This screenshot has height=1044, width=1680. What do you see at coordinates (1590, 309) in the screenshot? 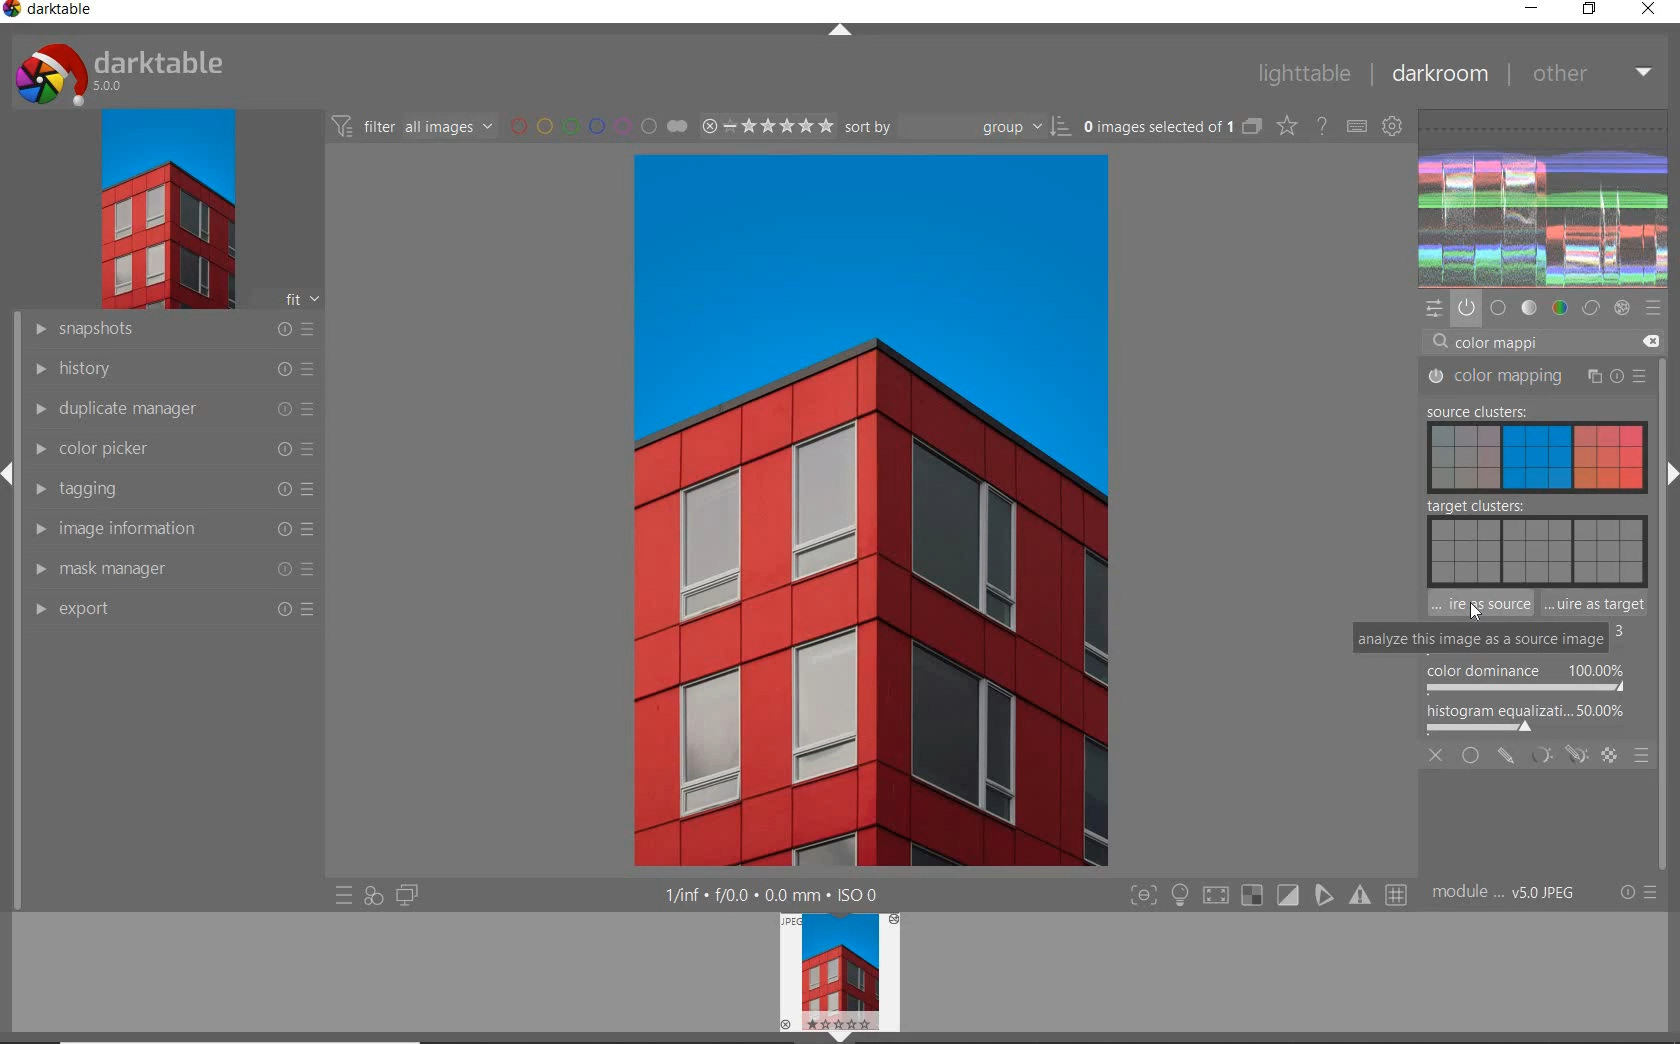
I see `correct ` at bounding box center [1590, 309].